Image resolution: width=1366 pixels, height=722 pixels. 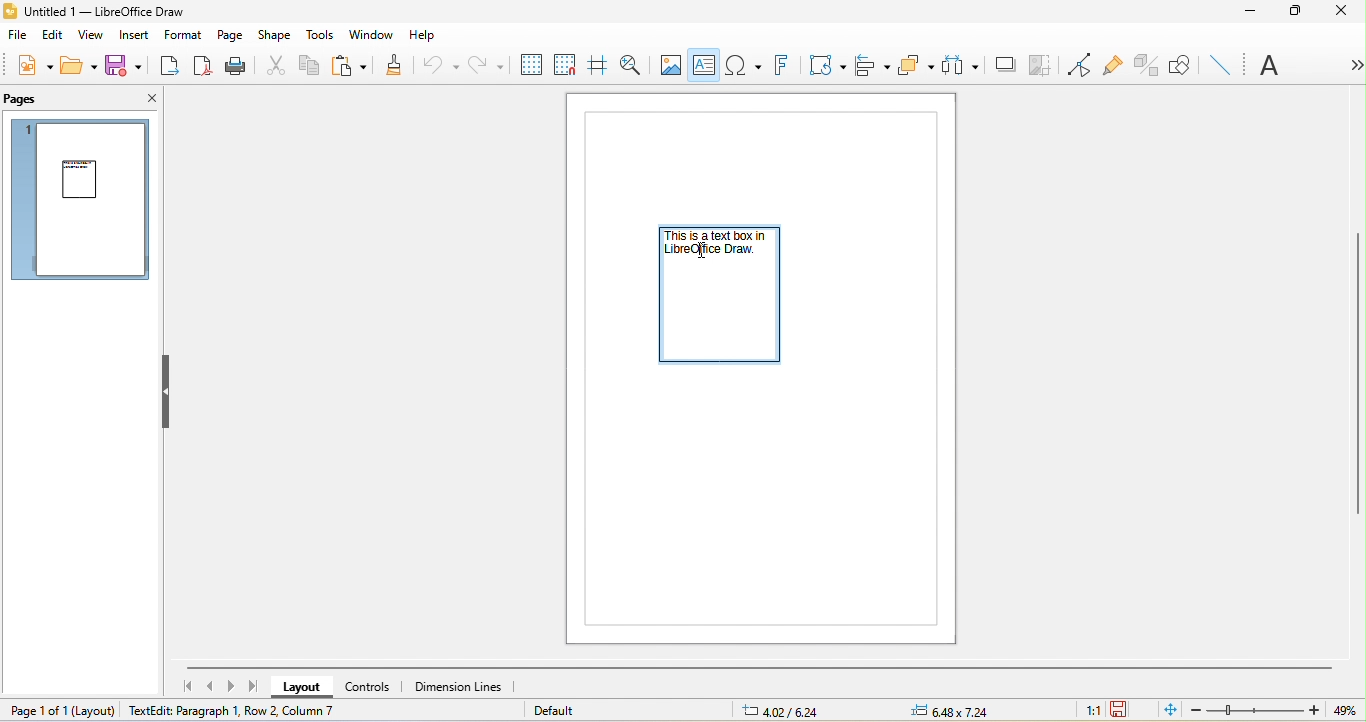 I want to click on align object, so click(x=871, y=67).